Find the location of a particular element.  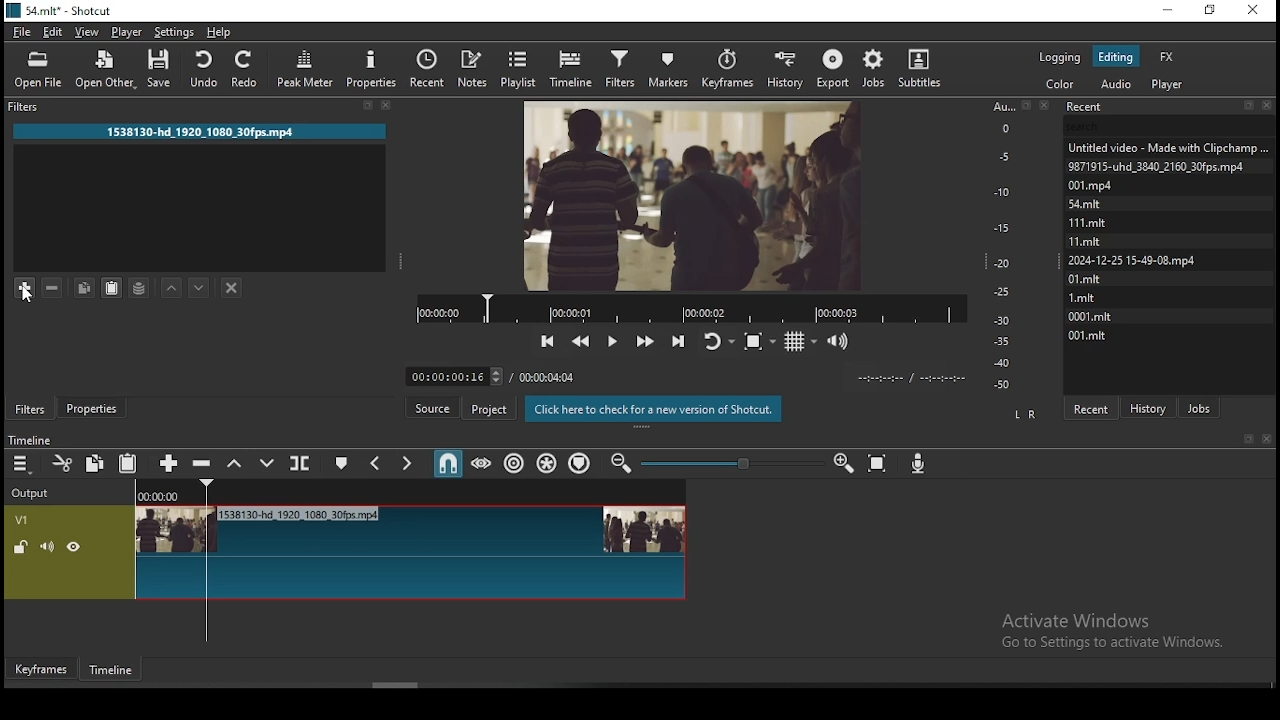

save a filter set is located at coordinates (142, 289).